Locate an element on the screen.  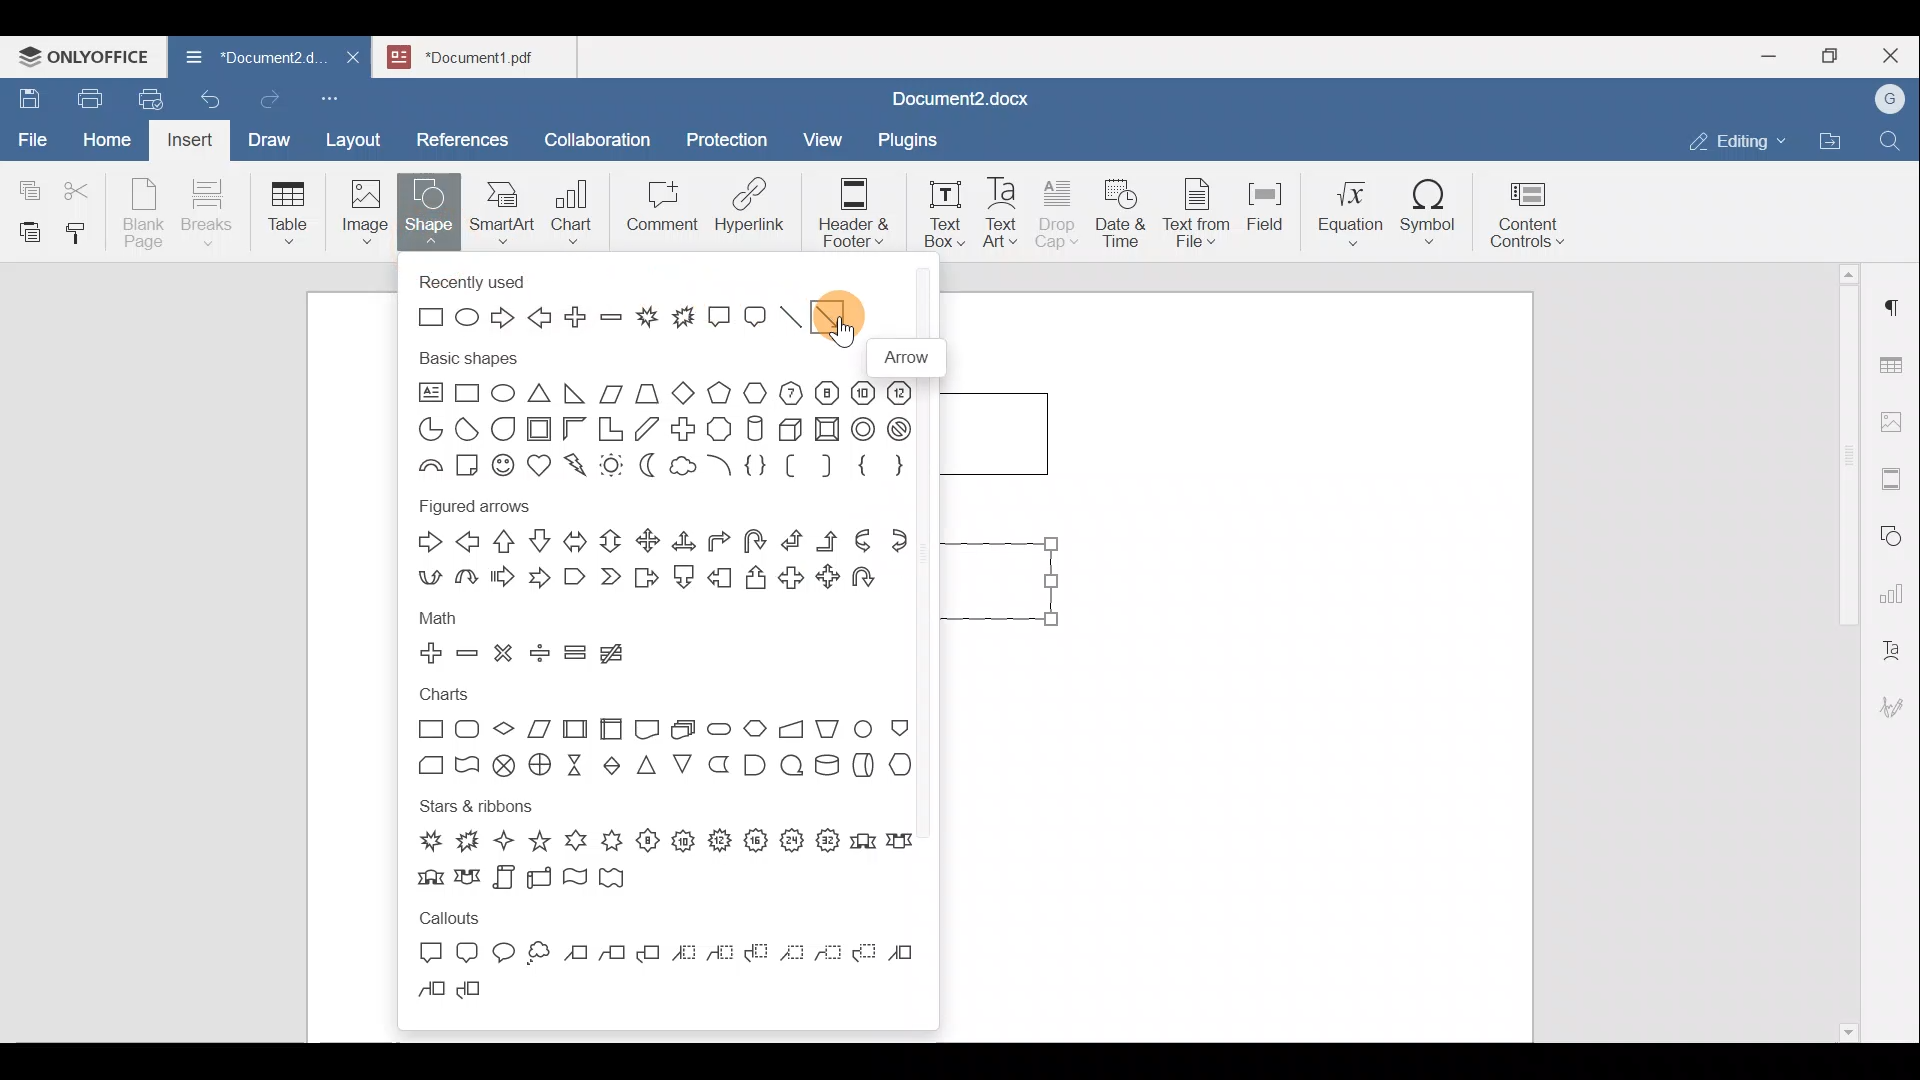
Find is located at coordinates (1892, 142).